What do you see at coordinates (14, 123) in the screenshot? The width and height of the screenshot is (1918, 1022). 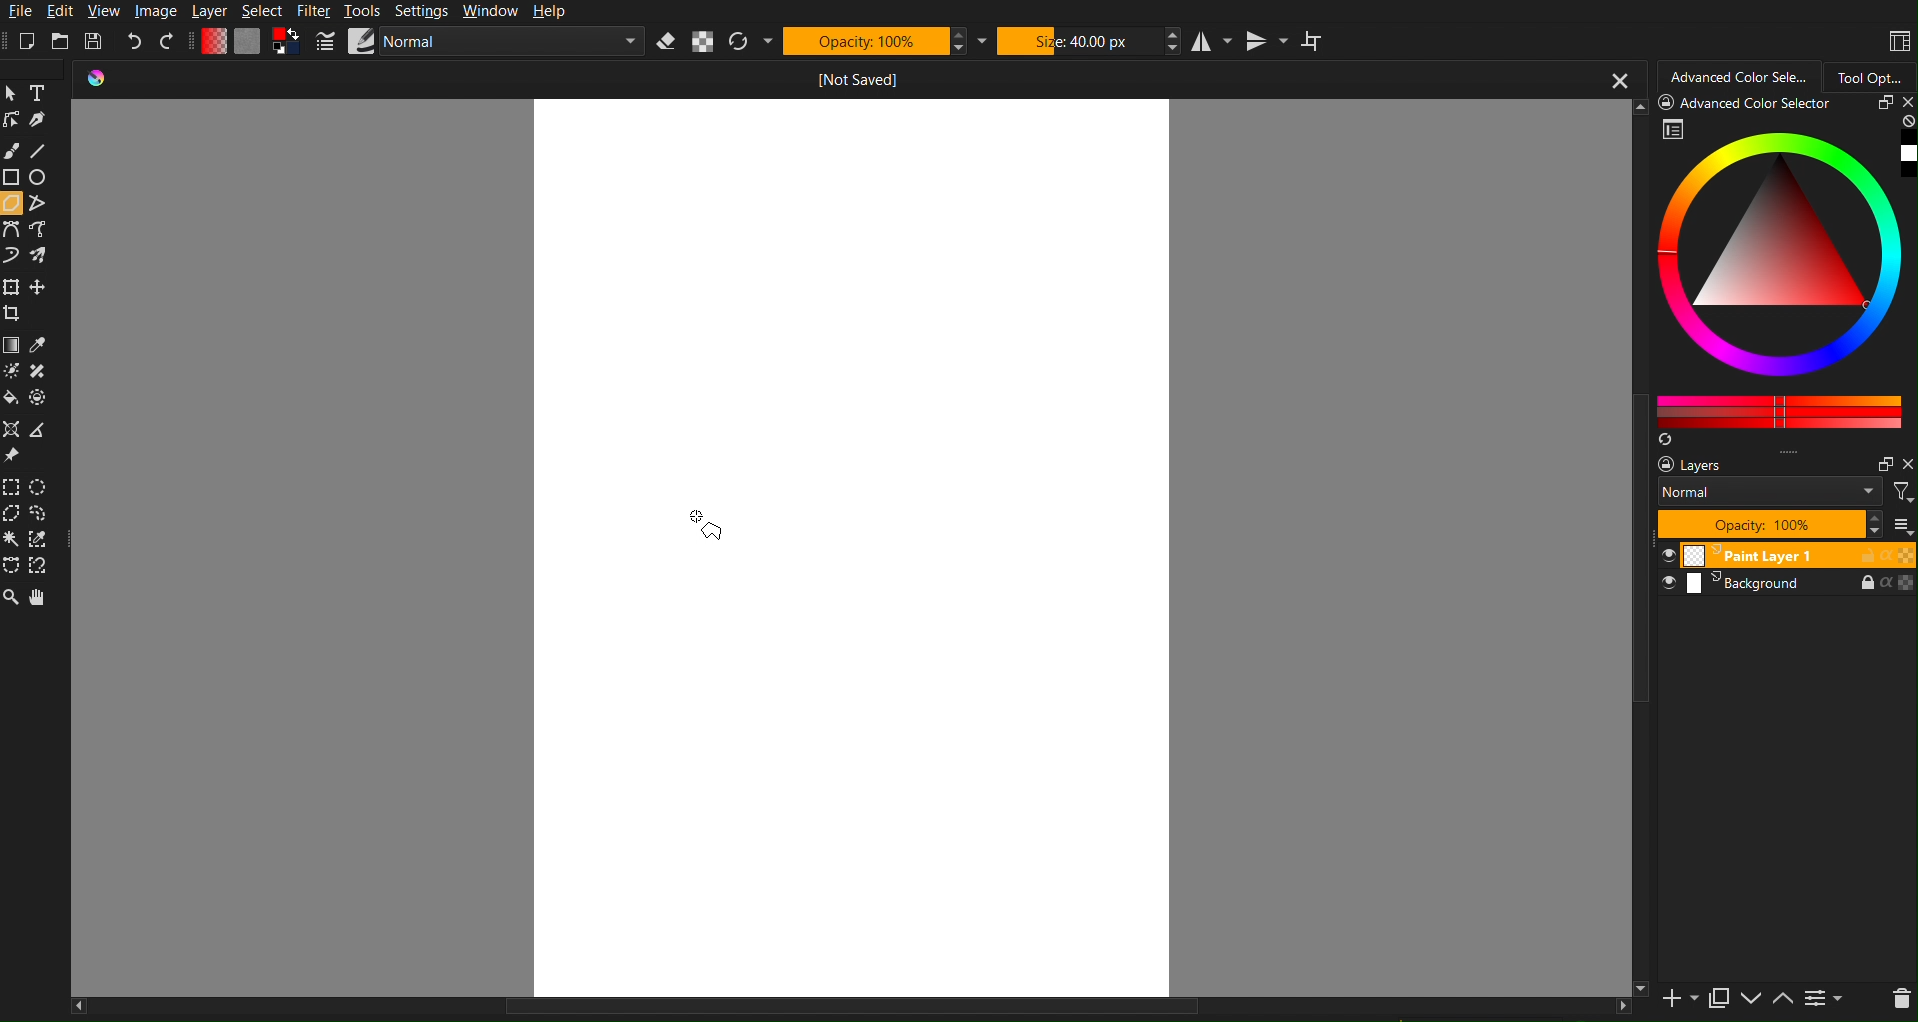 I see `edit shapes tool` at bounding box center [14, 123].